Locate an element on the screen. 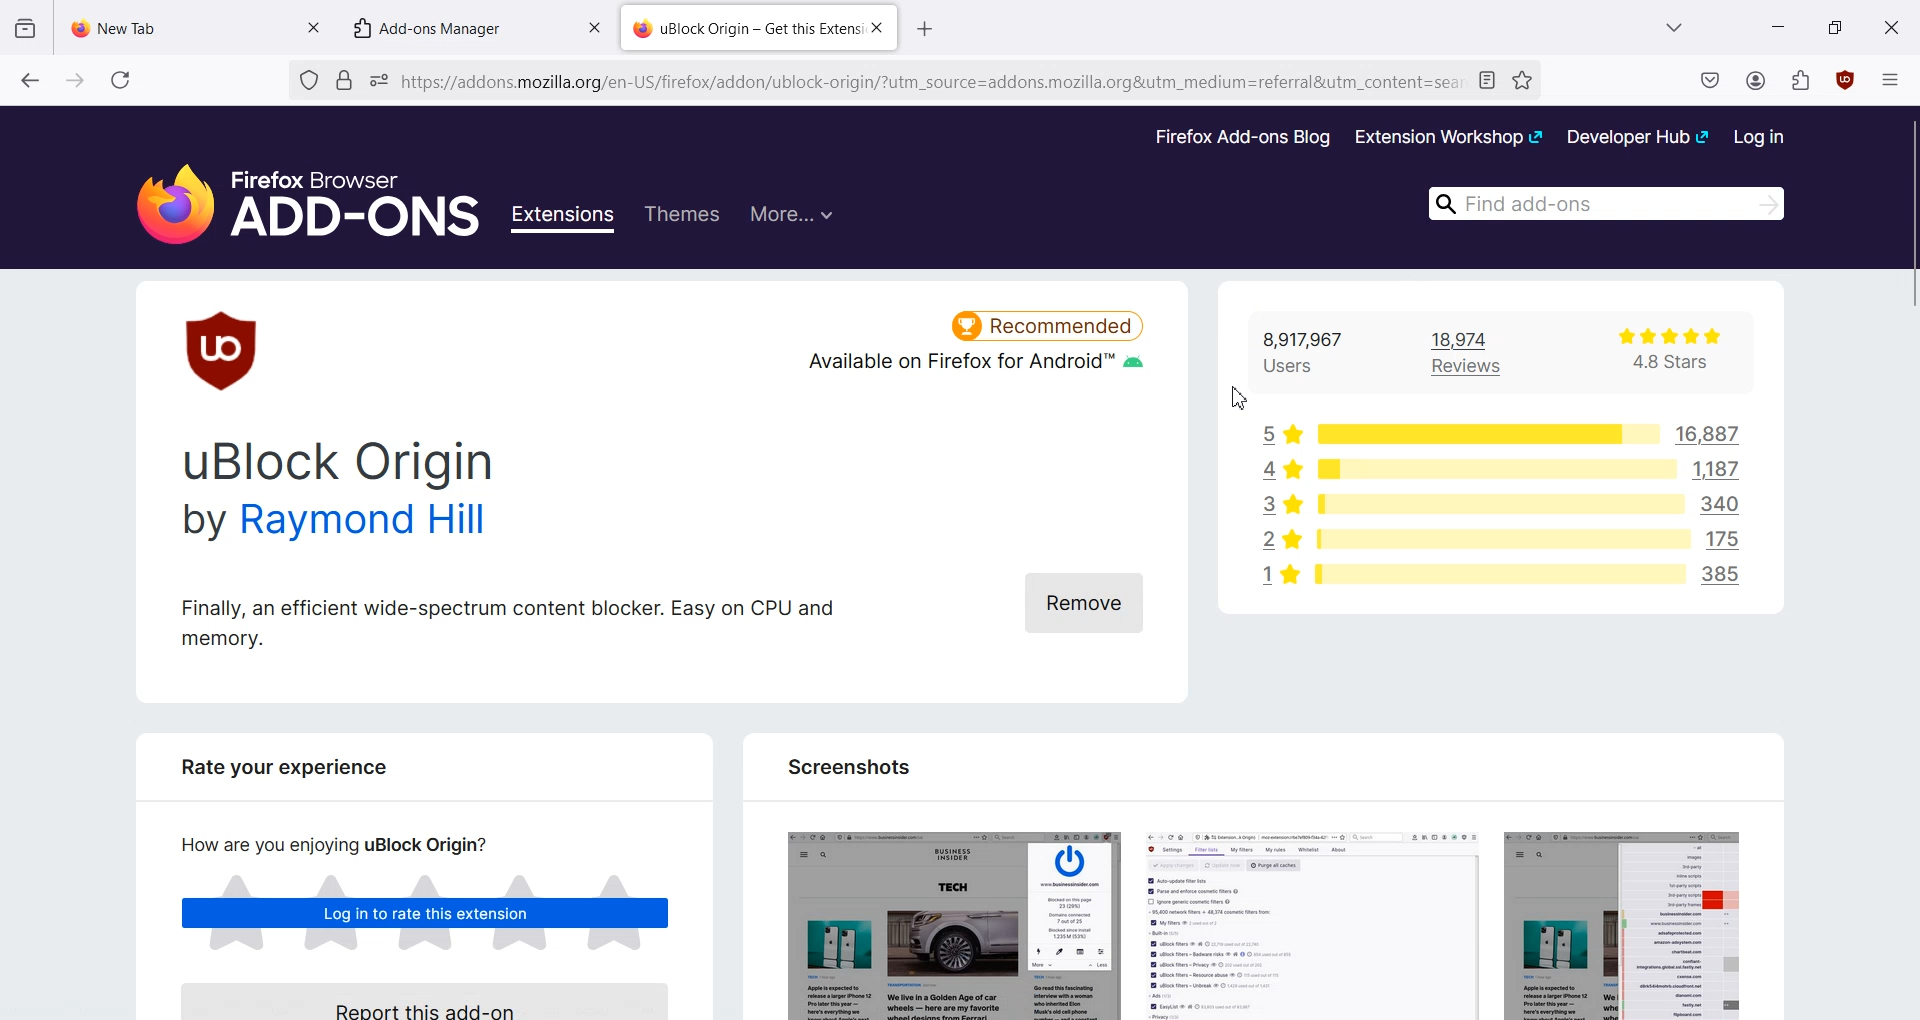  3 star rating is located at coordinates (1274, 505).